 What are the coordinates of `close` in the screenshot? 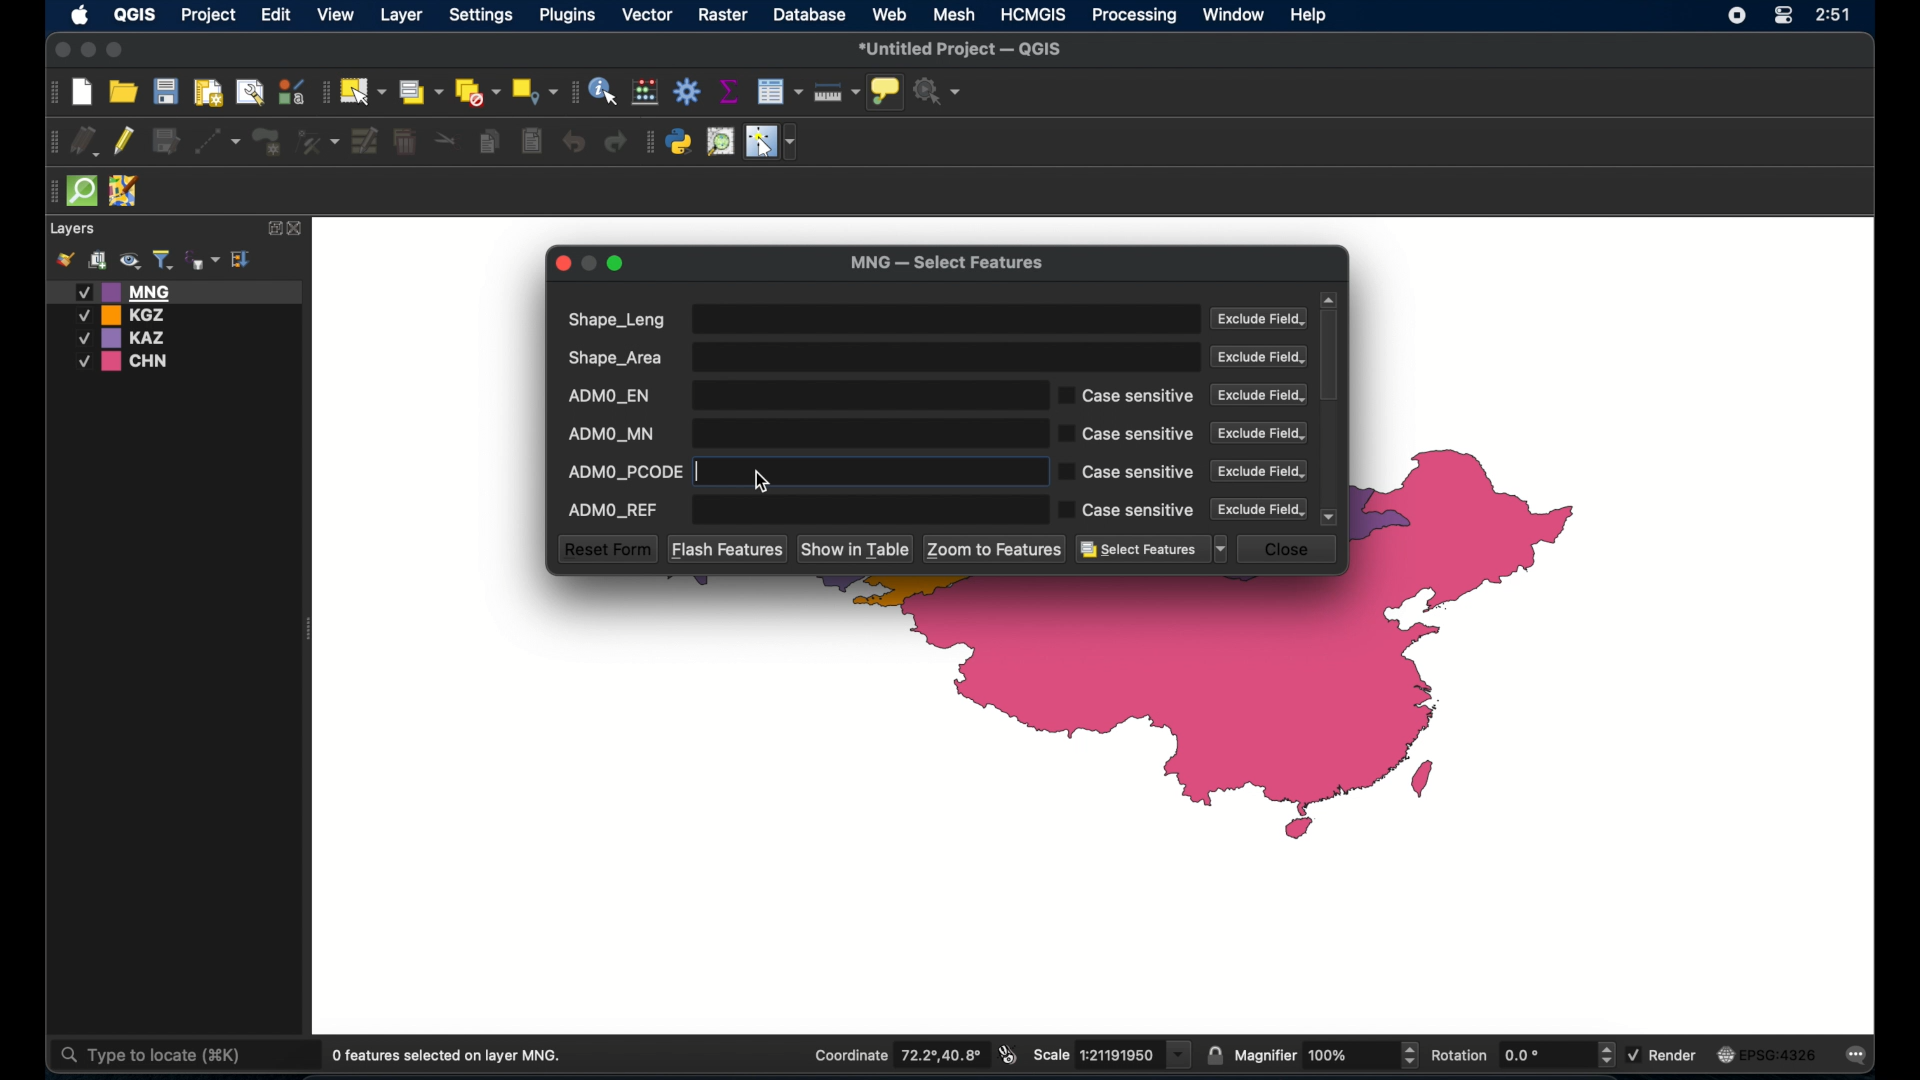 It's located at (297, 229).